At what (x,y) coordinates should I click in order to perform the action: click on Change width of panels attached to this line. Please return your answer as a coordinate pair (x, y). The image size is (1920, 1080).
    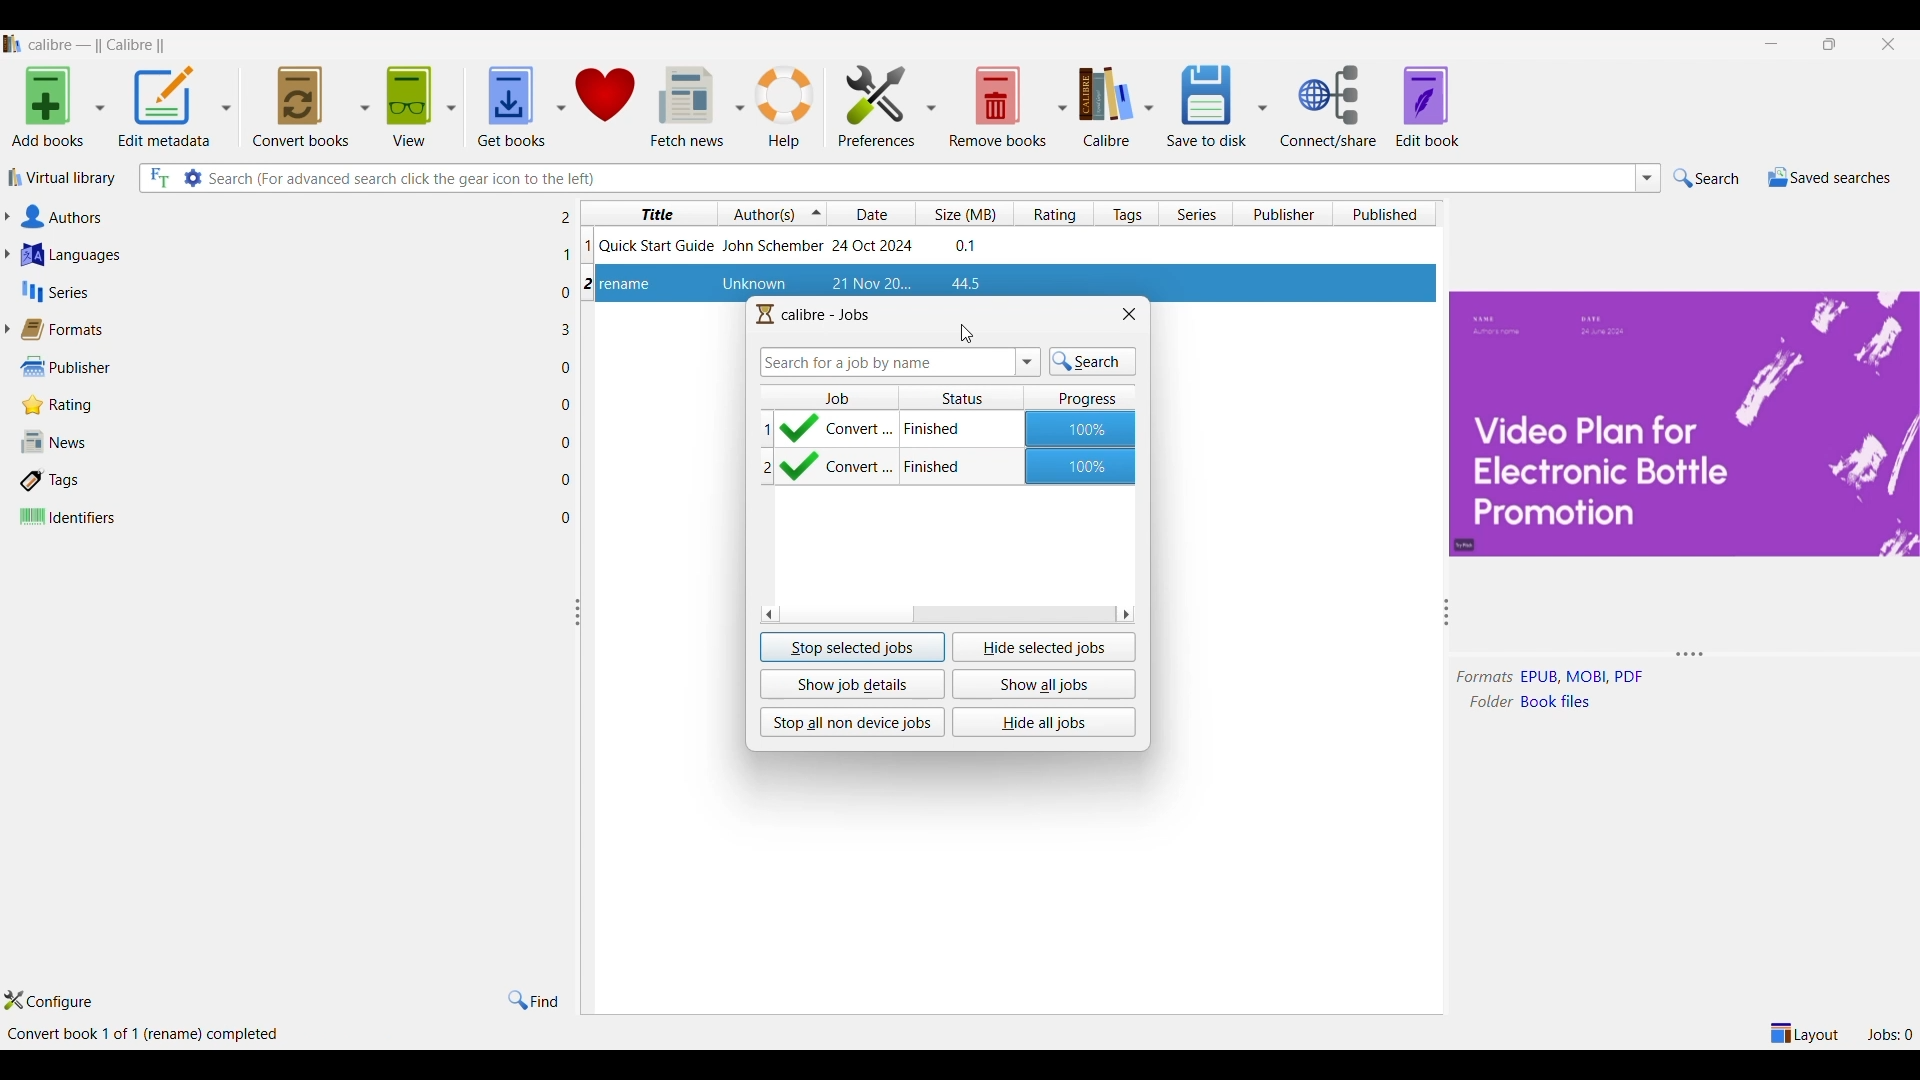
    Looking at the image, I should click on (1439, 765).